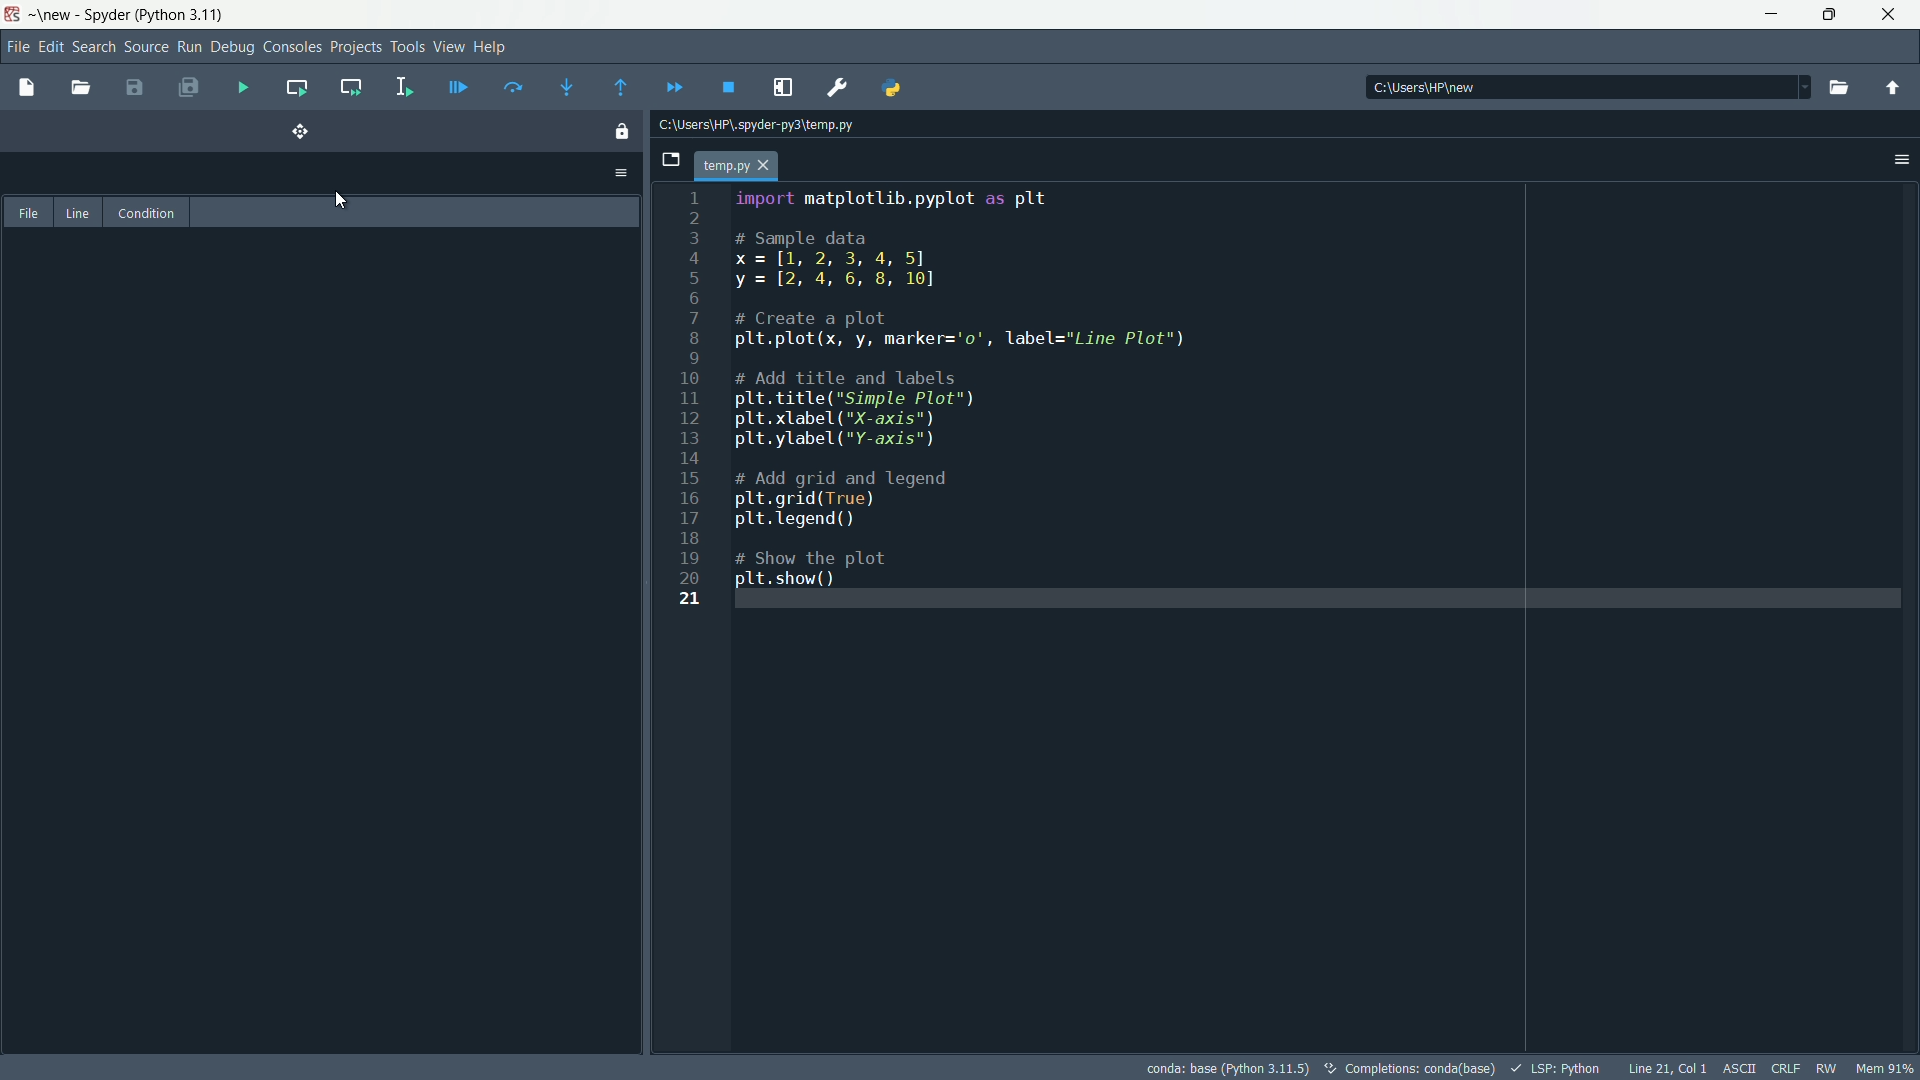  I want to click on app name, so click(109, 16).